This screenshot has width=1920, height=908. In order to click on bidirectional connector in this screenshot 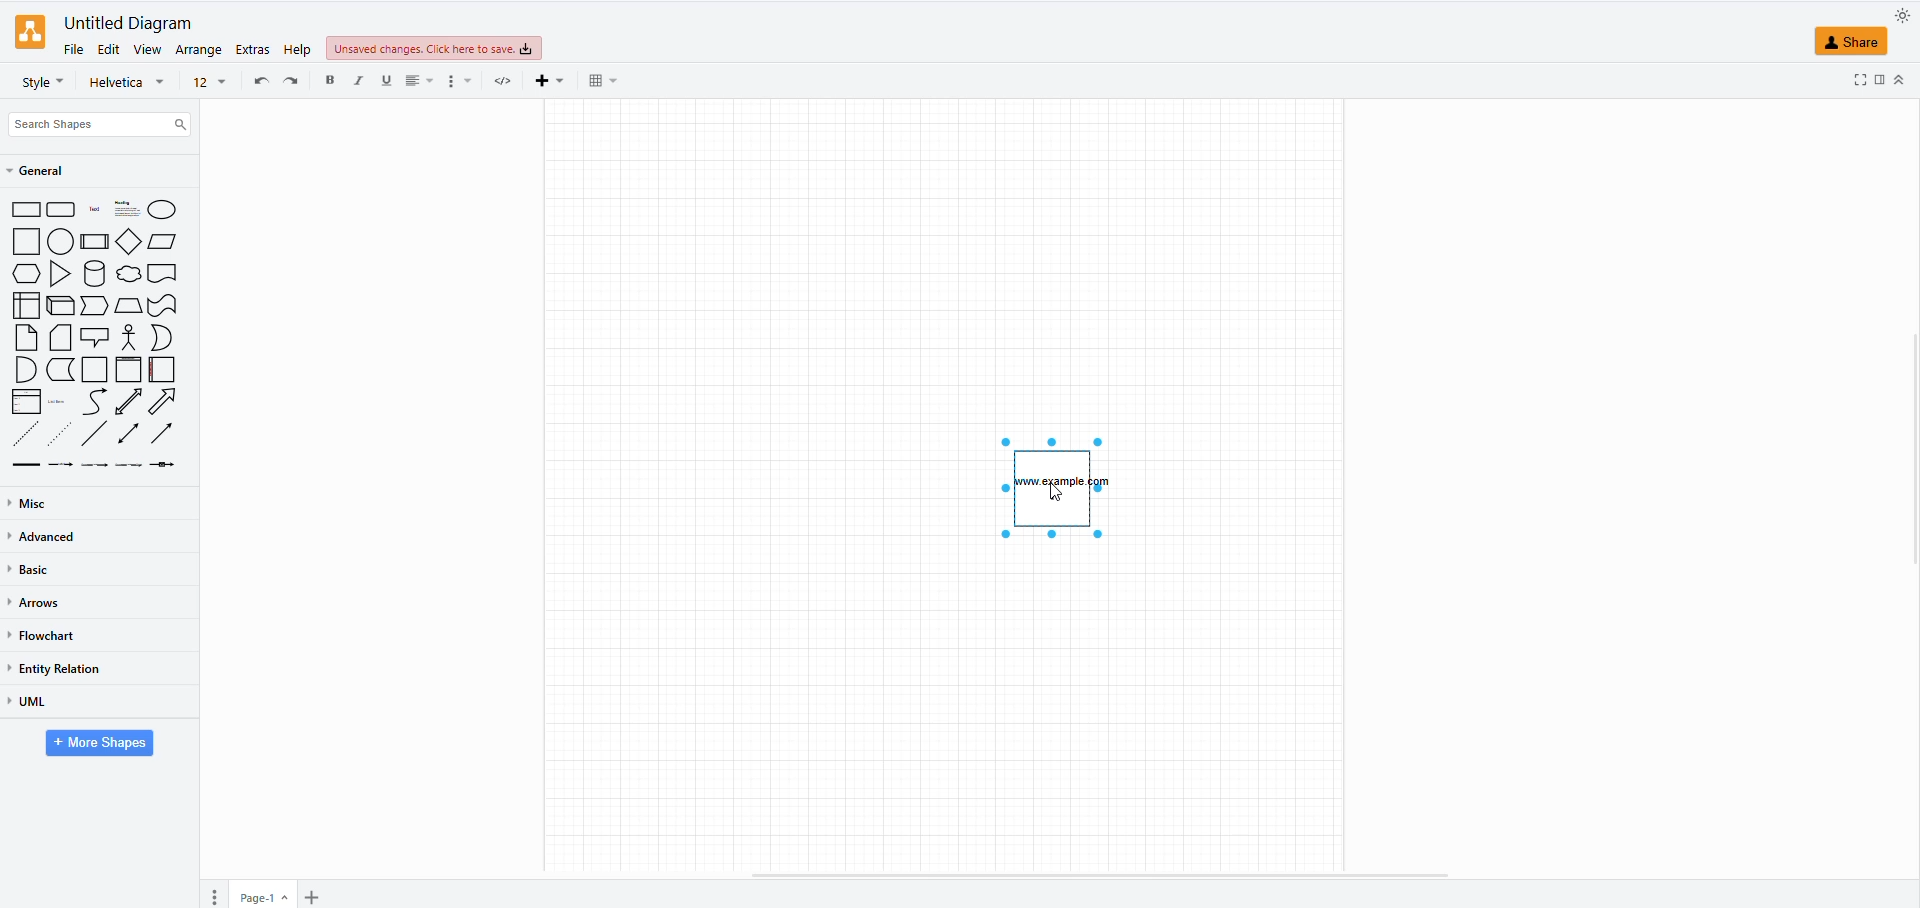, I will do `click(129, 435)`.